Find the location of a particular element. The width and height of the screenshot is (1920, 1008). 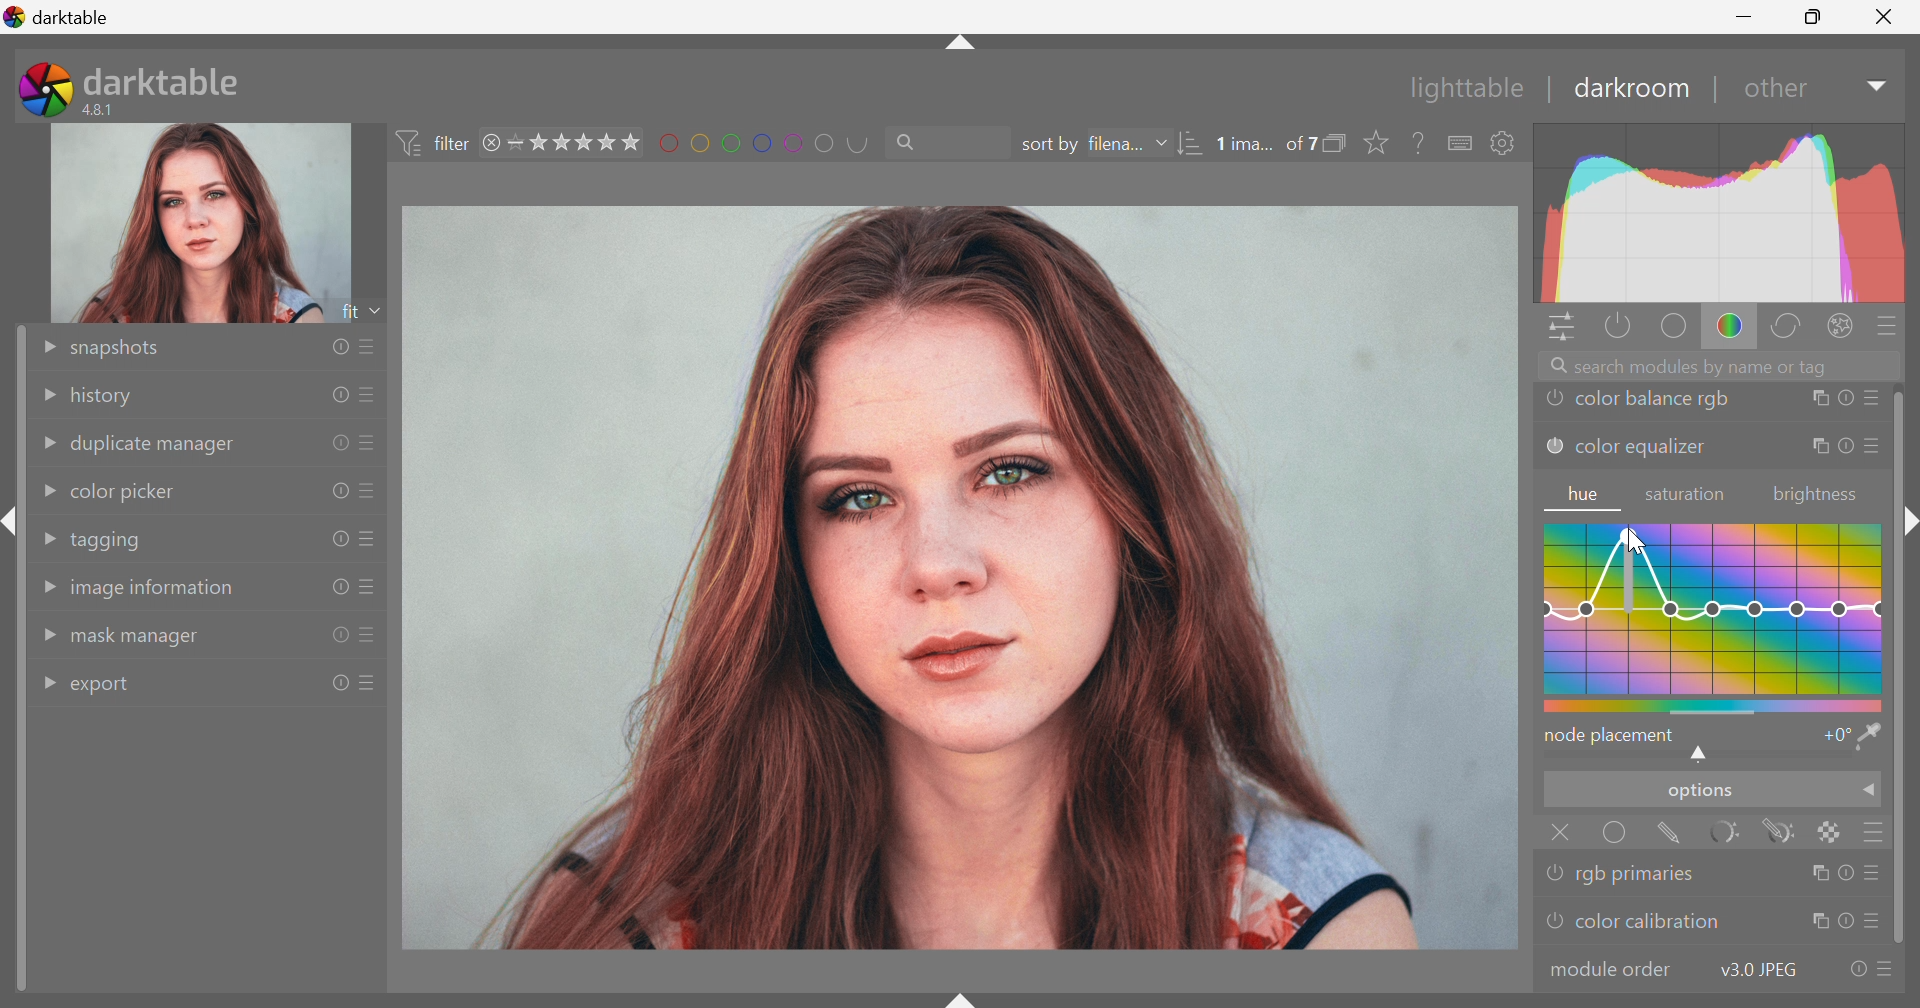

modular order is located at coordinates (1612, 968).